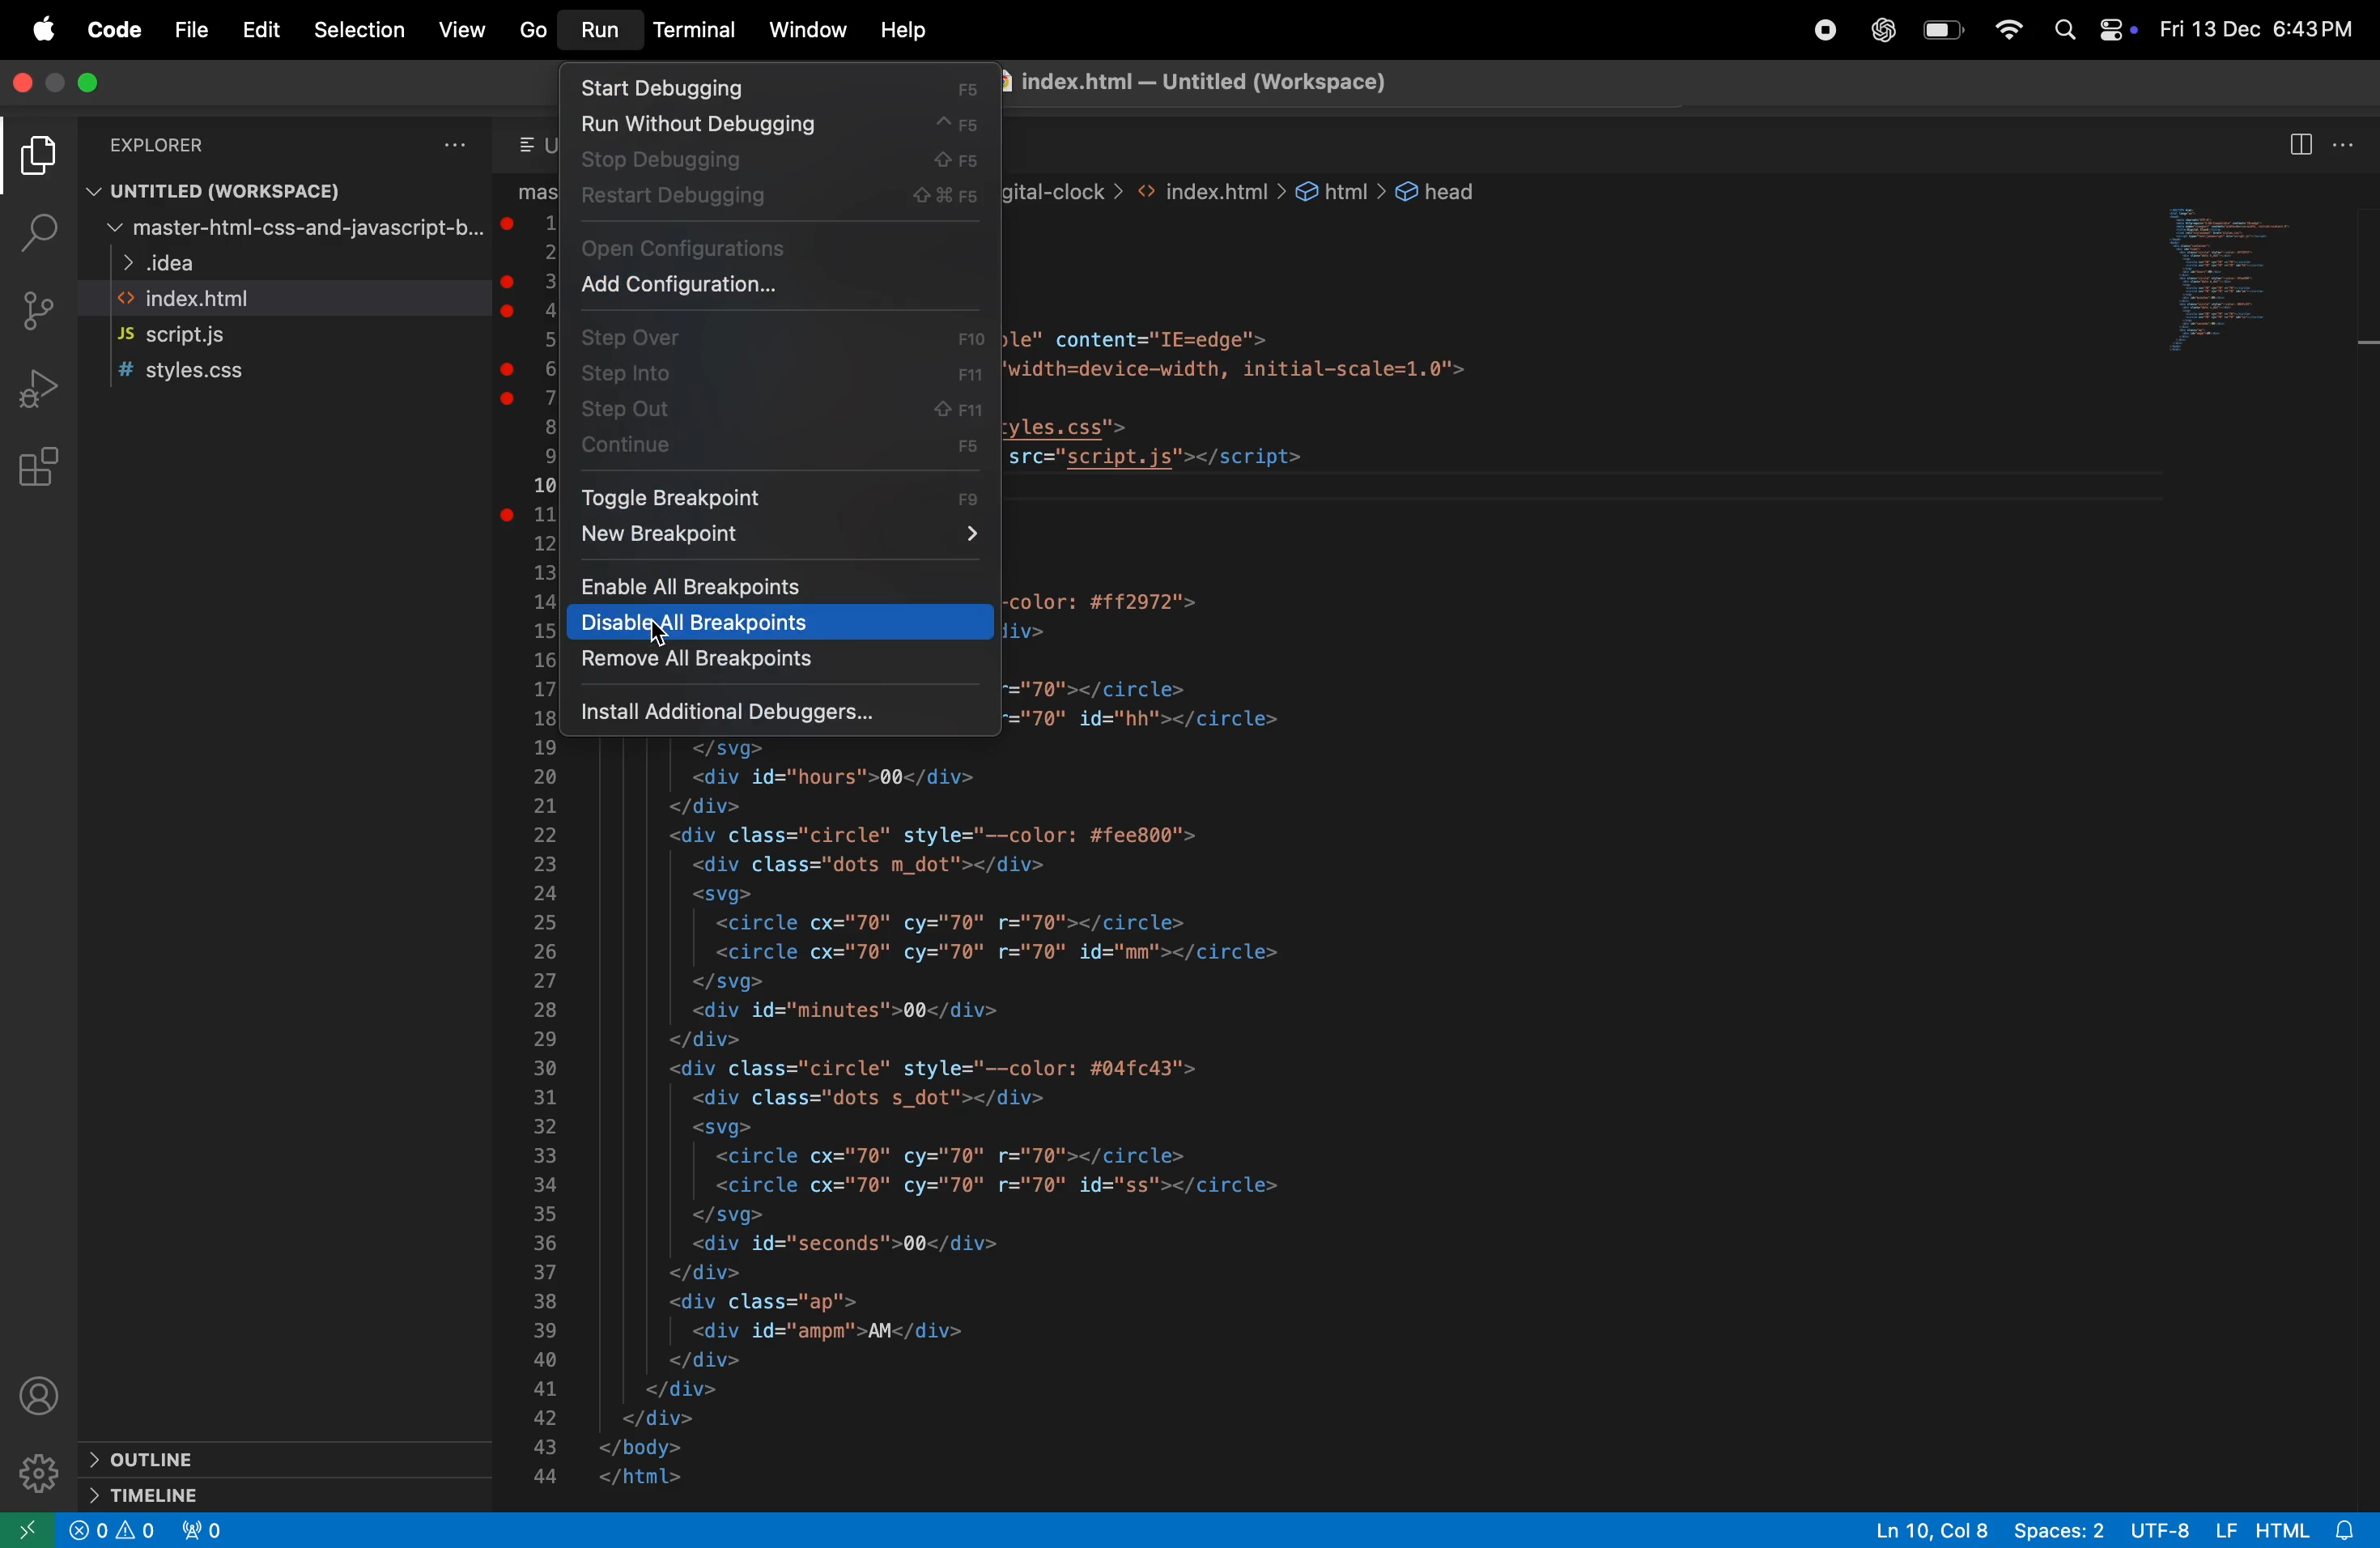 The height and width of the screenshot is (1548, 2380). Describe the element at coordinates (781, 85) in the screenshot. I see `start debugging` at that location.